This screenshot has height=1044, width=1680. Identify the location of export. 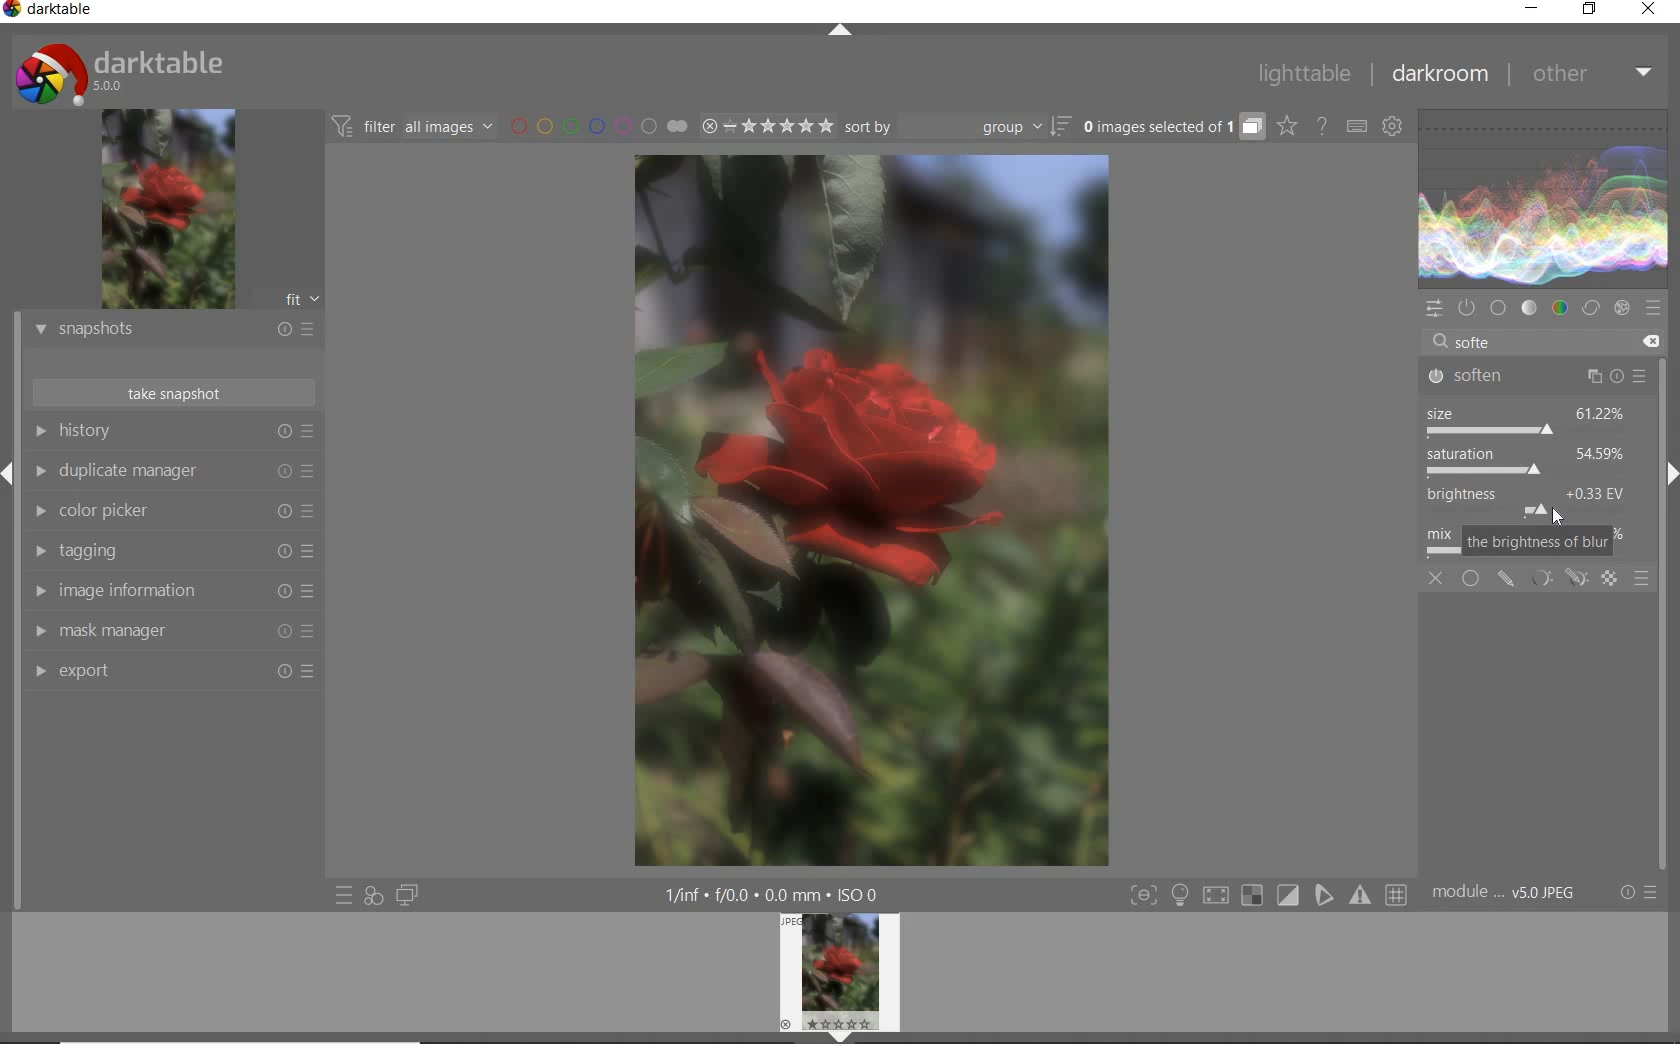
(173, 673).